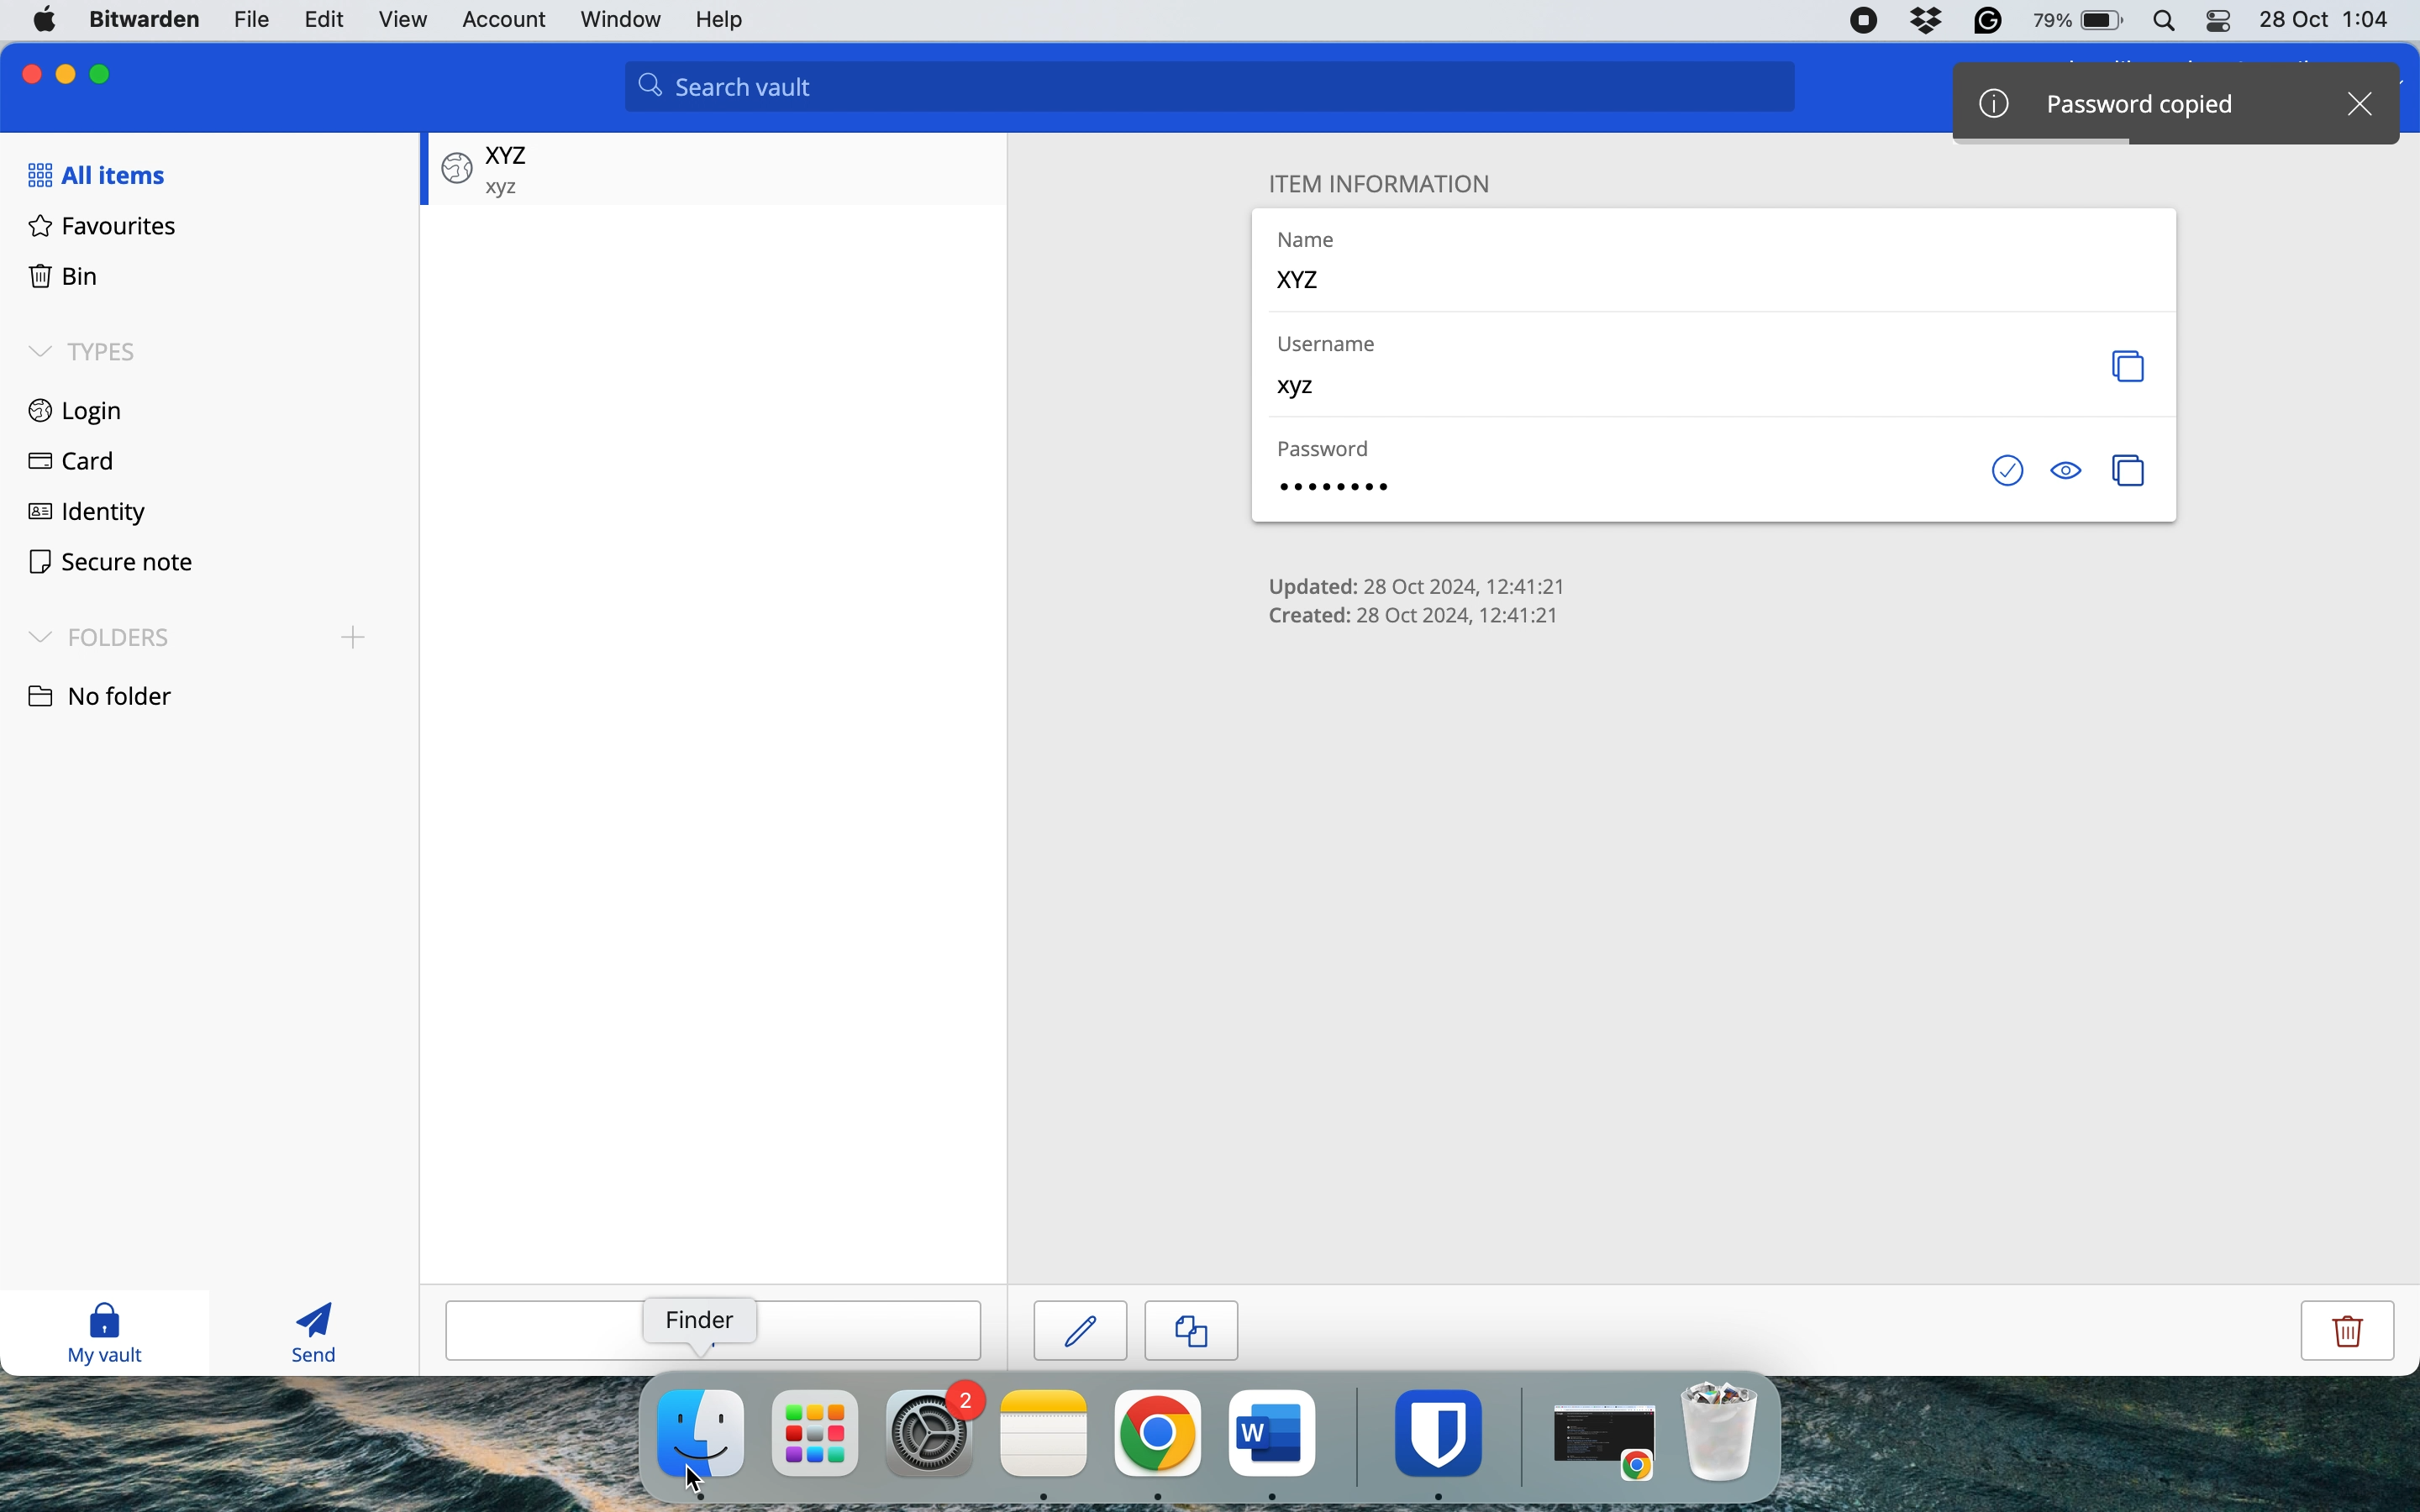  What do you see at coordinates (1223, 90) in the screenshot?
I see `search valut` at bounding box center [1223, 90].